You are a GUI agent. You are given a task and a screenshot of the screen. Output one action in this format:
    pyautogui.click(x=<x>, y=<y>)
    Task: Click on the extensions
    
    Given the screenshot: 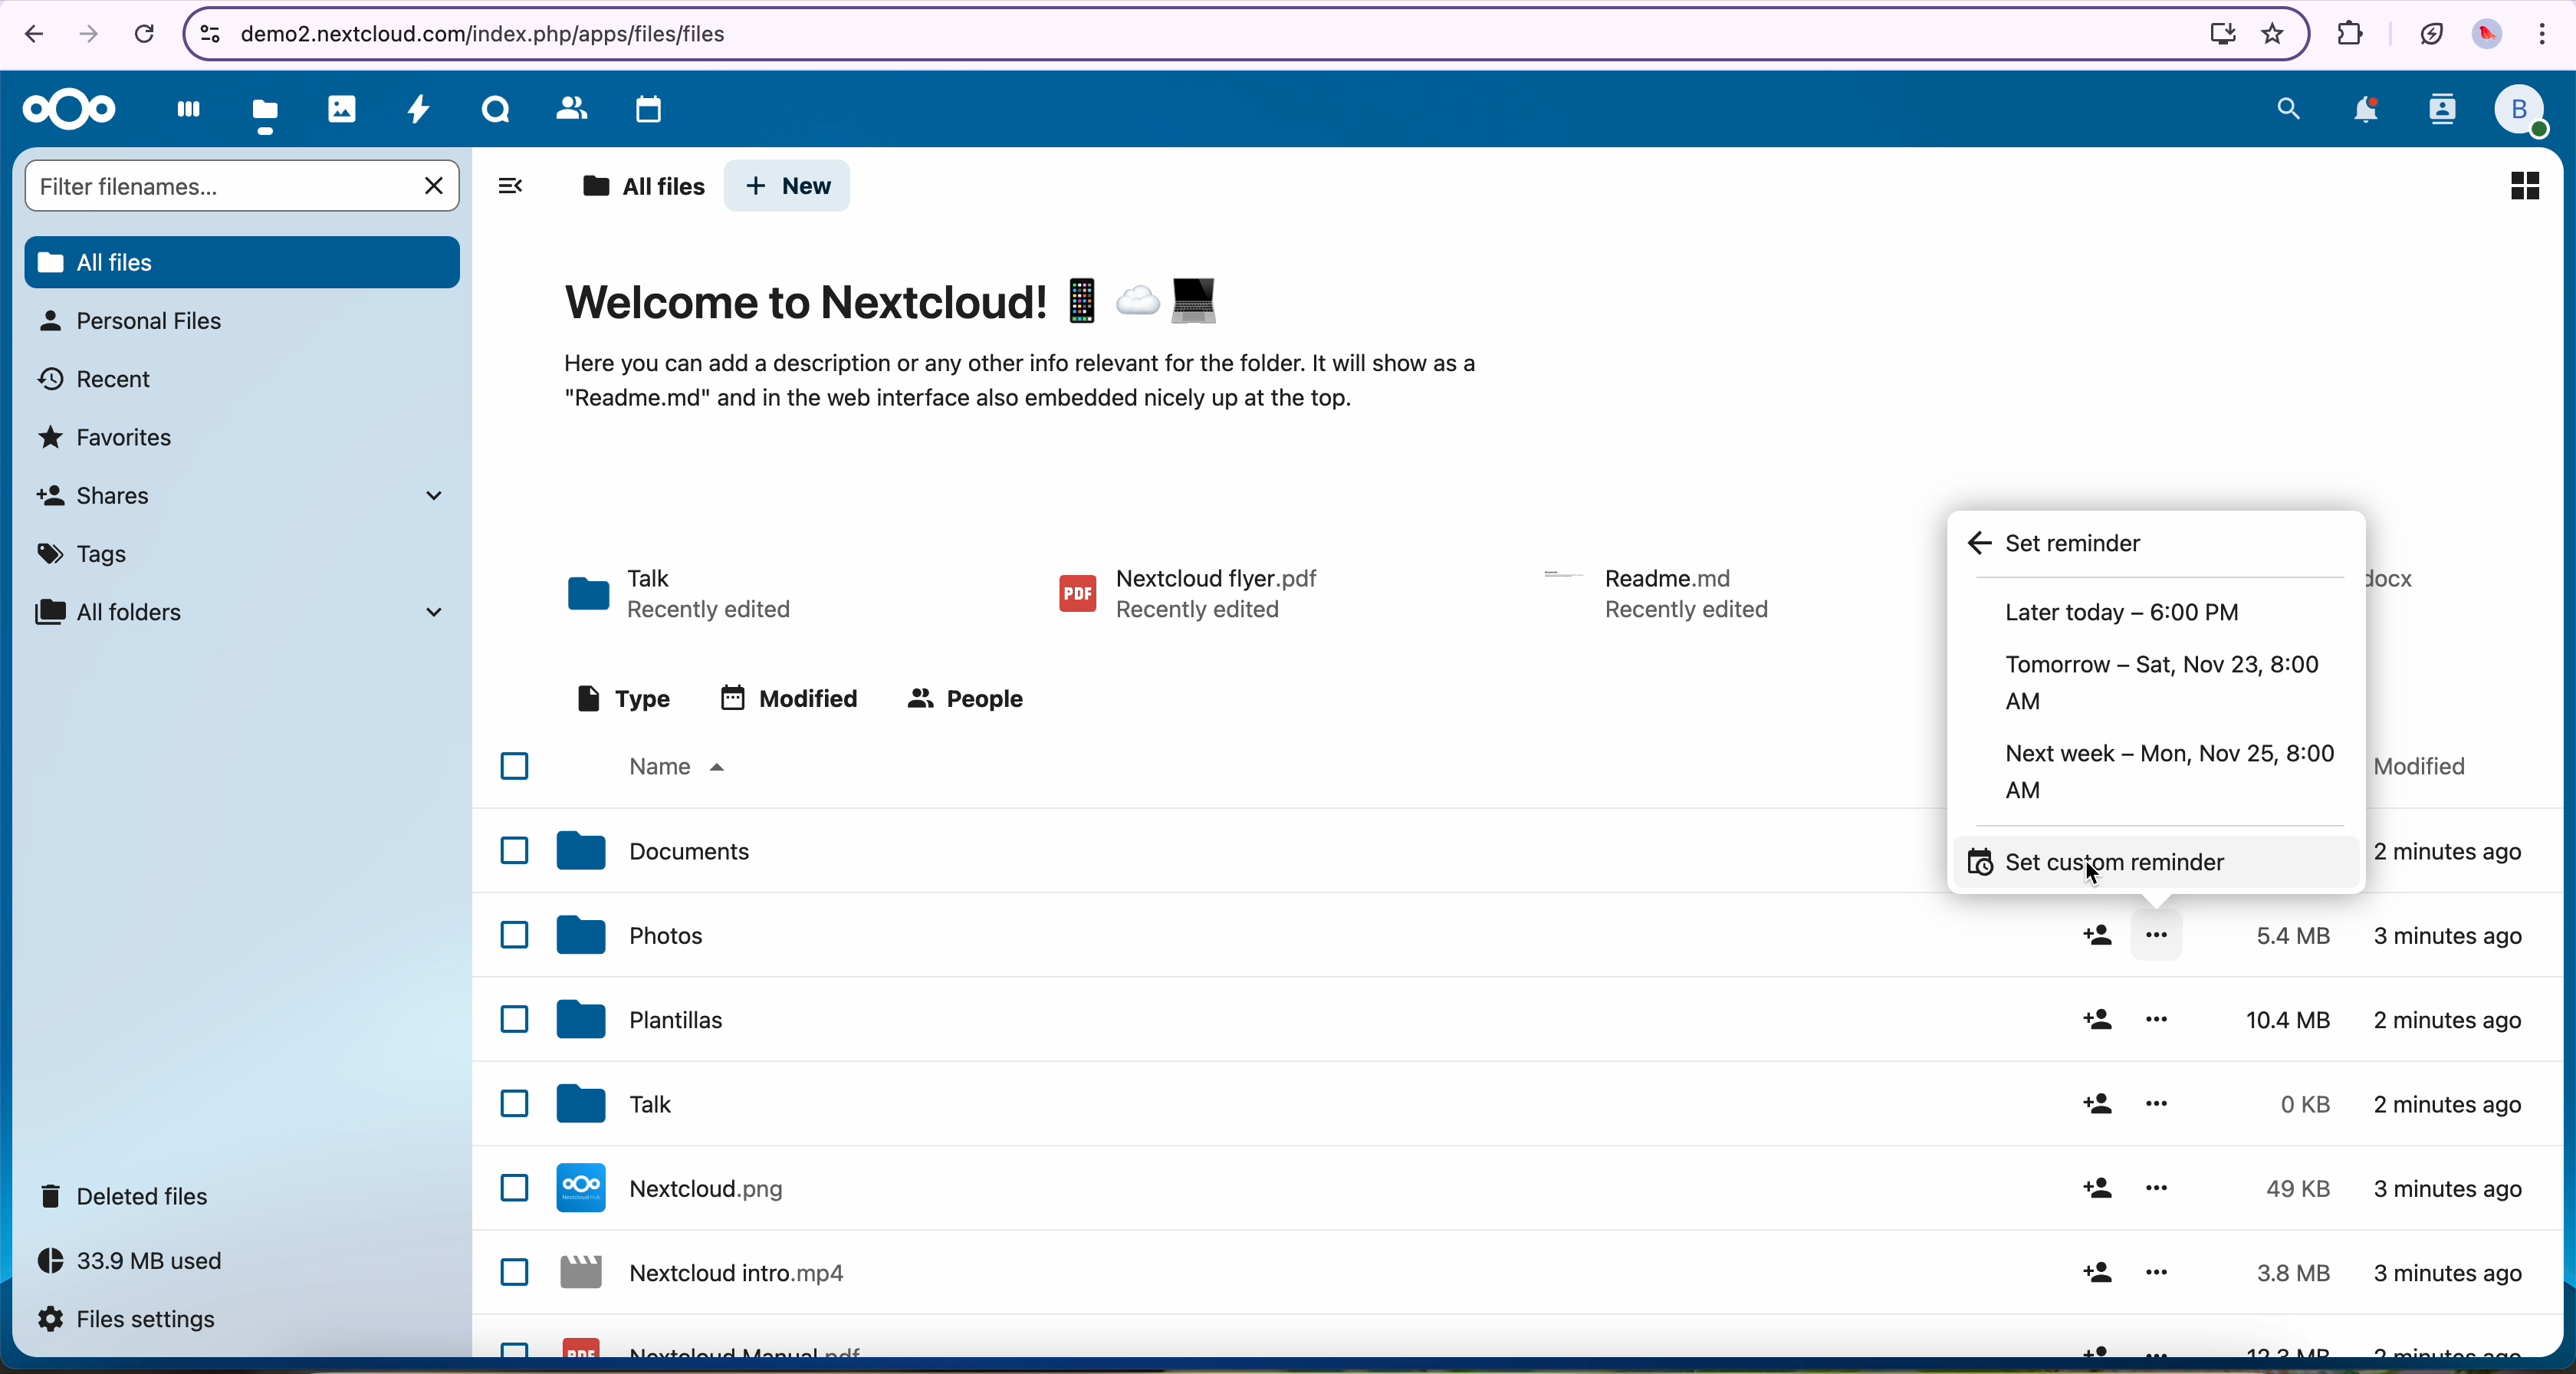 What is the action you would take?
    pyautogui.click(x=2346, y=31)
    